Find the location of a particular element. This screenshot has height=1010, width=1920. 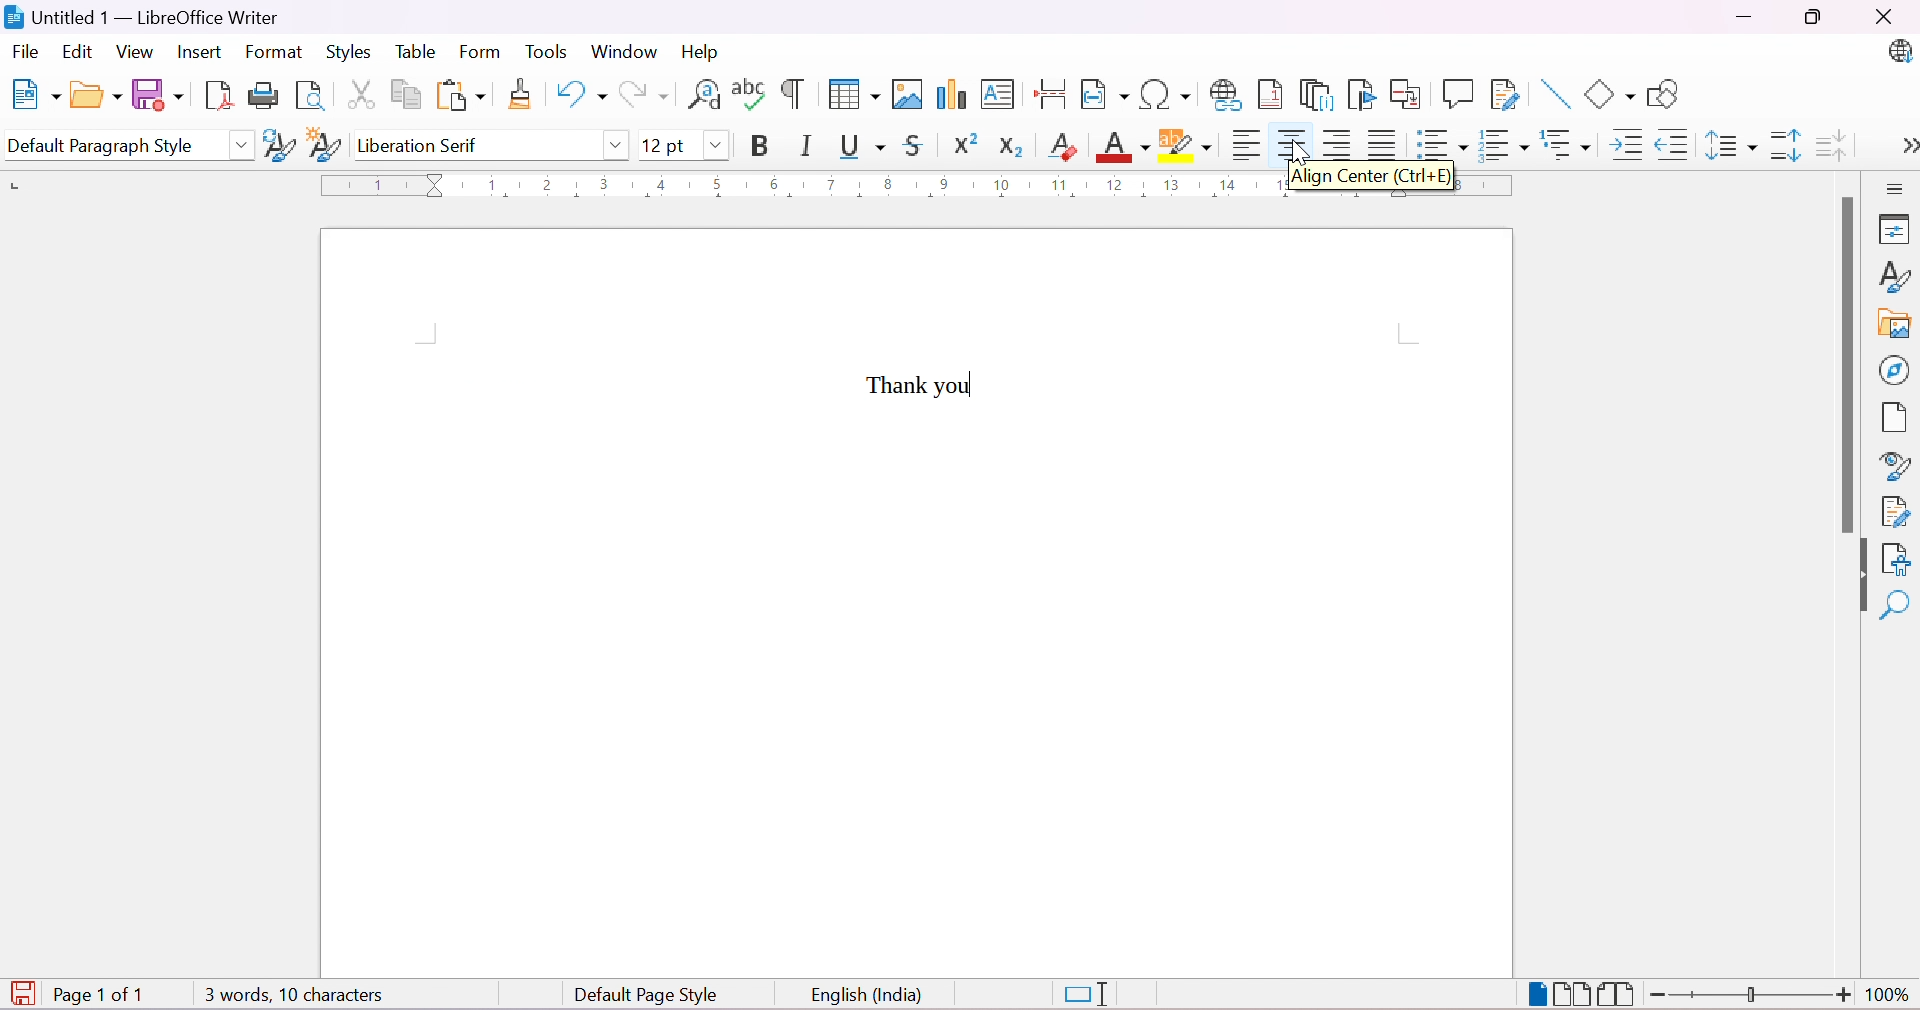

Toggle Formatting Marks is located at coordinates (793, 94).